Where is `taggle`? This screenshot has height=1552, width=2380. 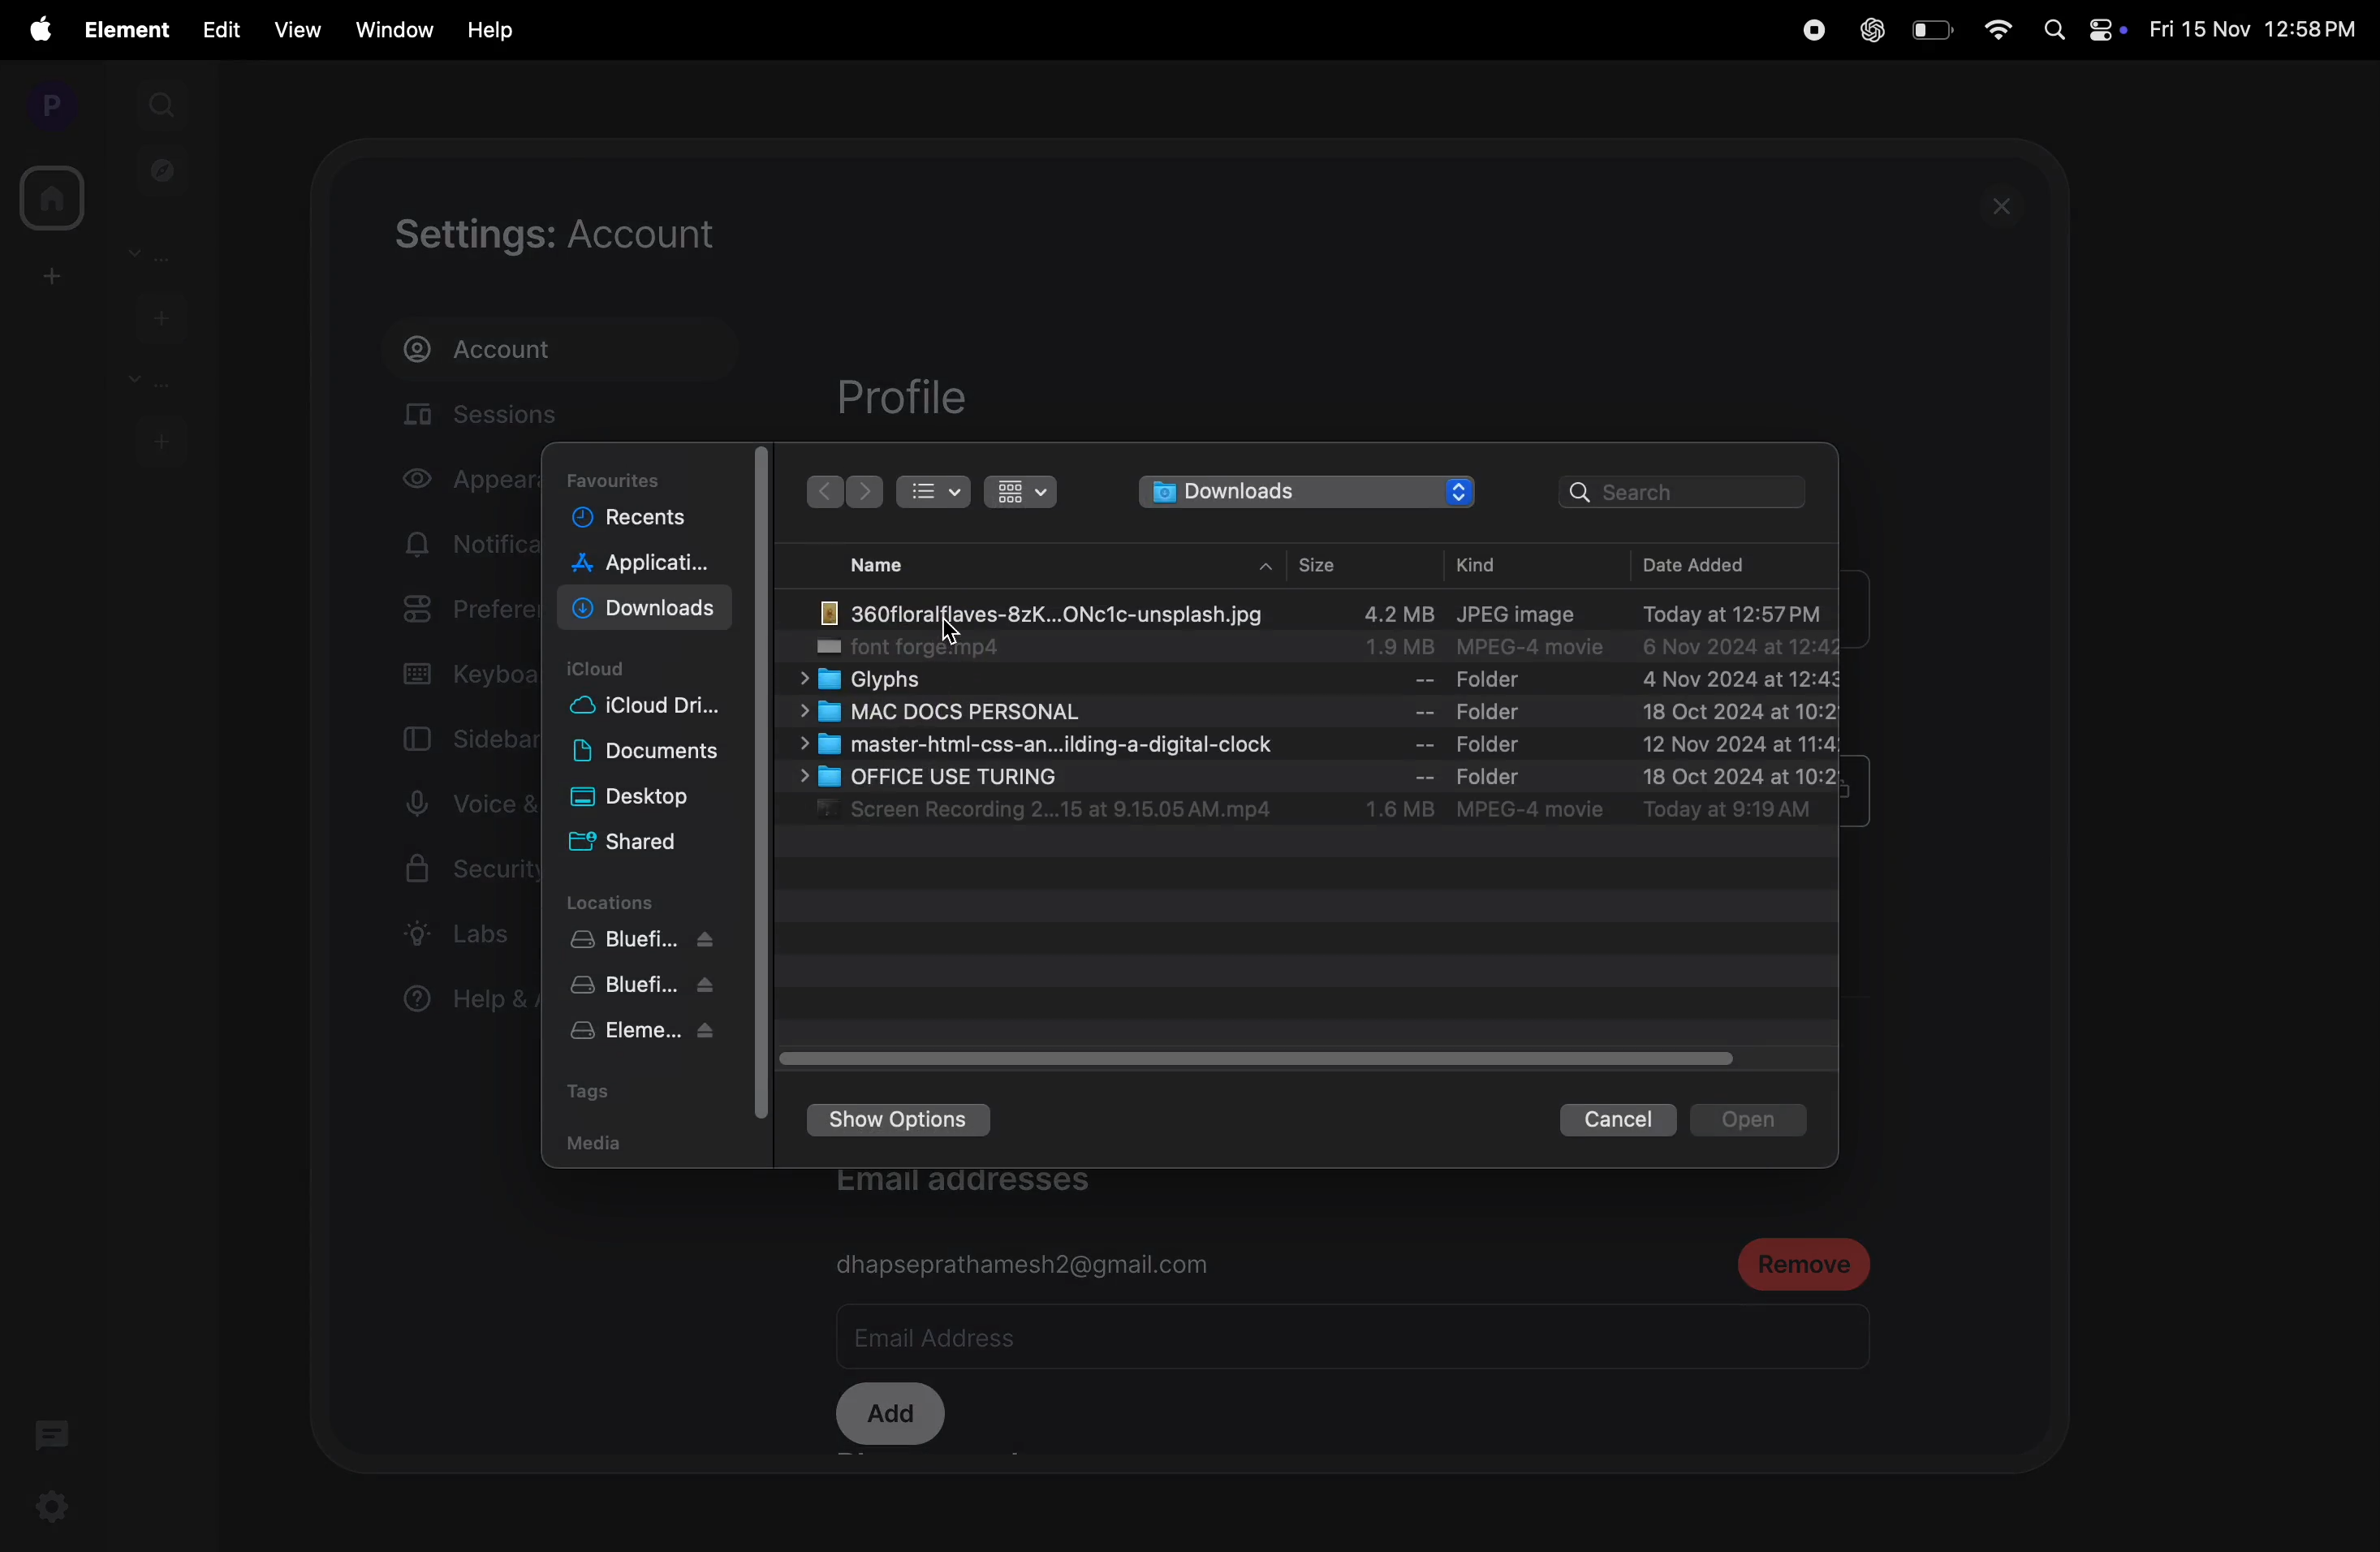
taggle is located at coordinates (1266, 1058).